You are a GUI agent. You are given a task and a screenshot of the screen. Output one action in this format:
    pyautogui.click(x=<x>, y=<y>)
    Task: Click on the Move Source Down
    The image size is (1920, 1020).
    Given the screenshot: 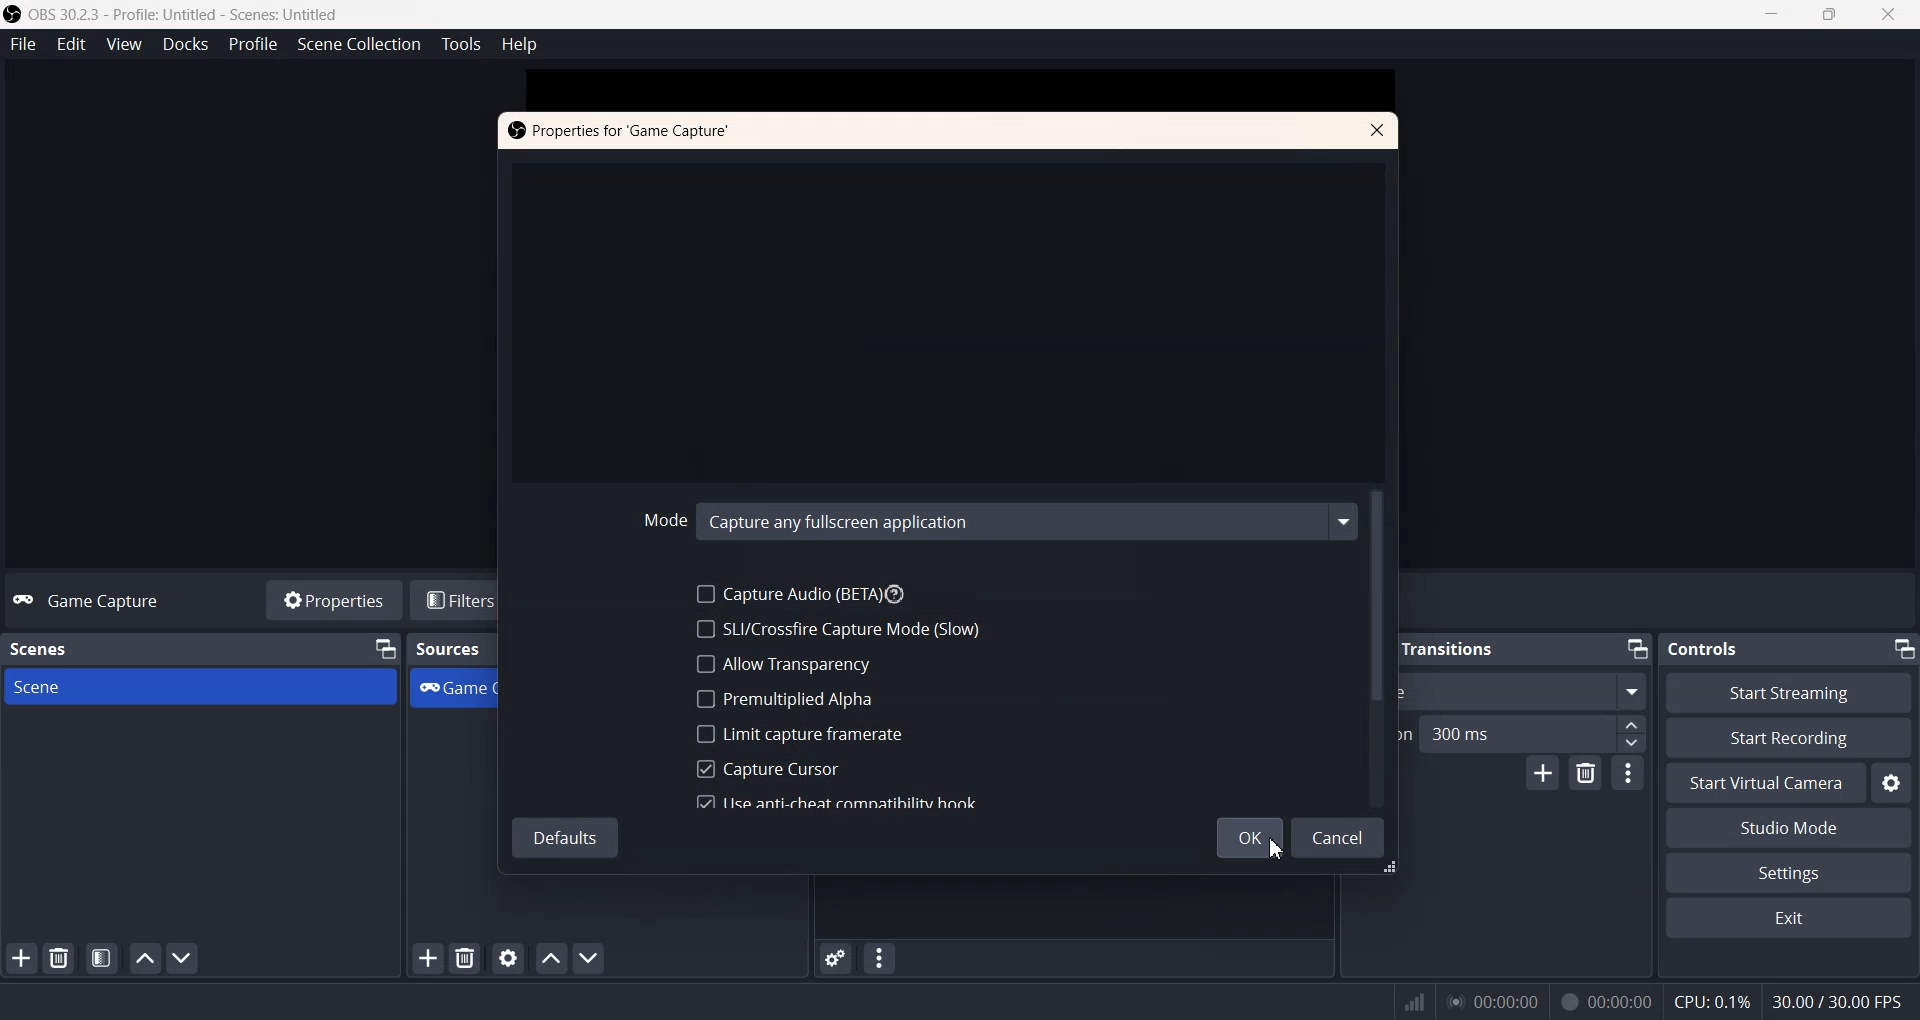 What is the action you would take?
    pyautogui.click(x=589, y=957)
    